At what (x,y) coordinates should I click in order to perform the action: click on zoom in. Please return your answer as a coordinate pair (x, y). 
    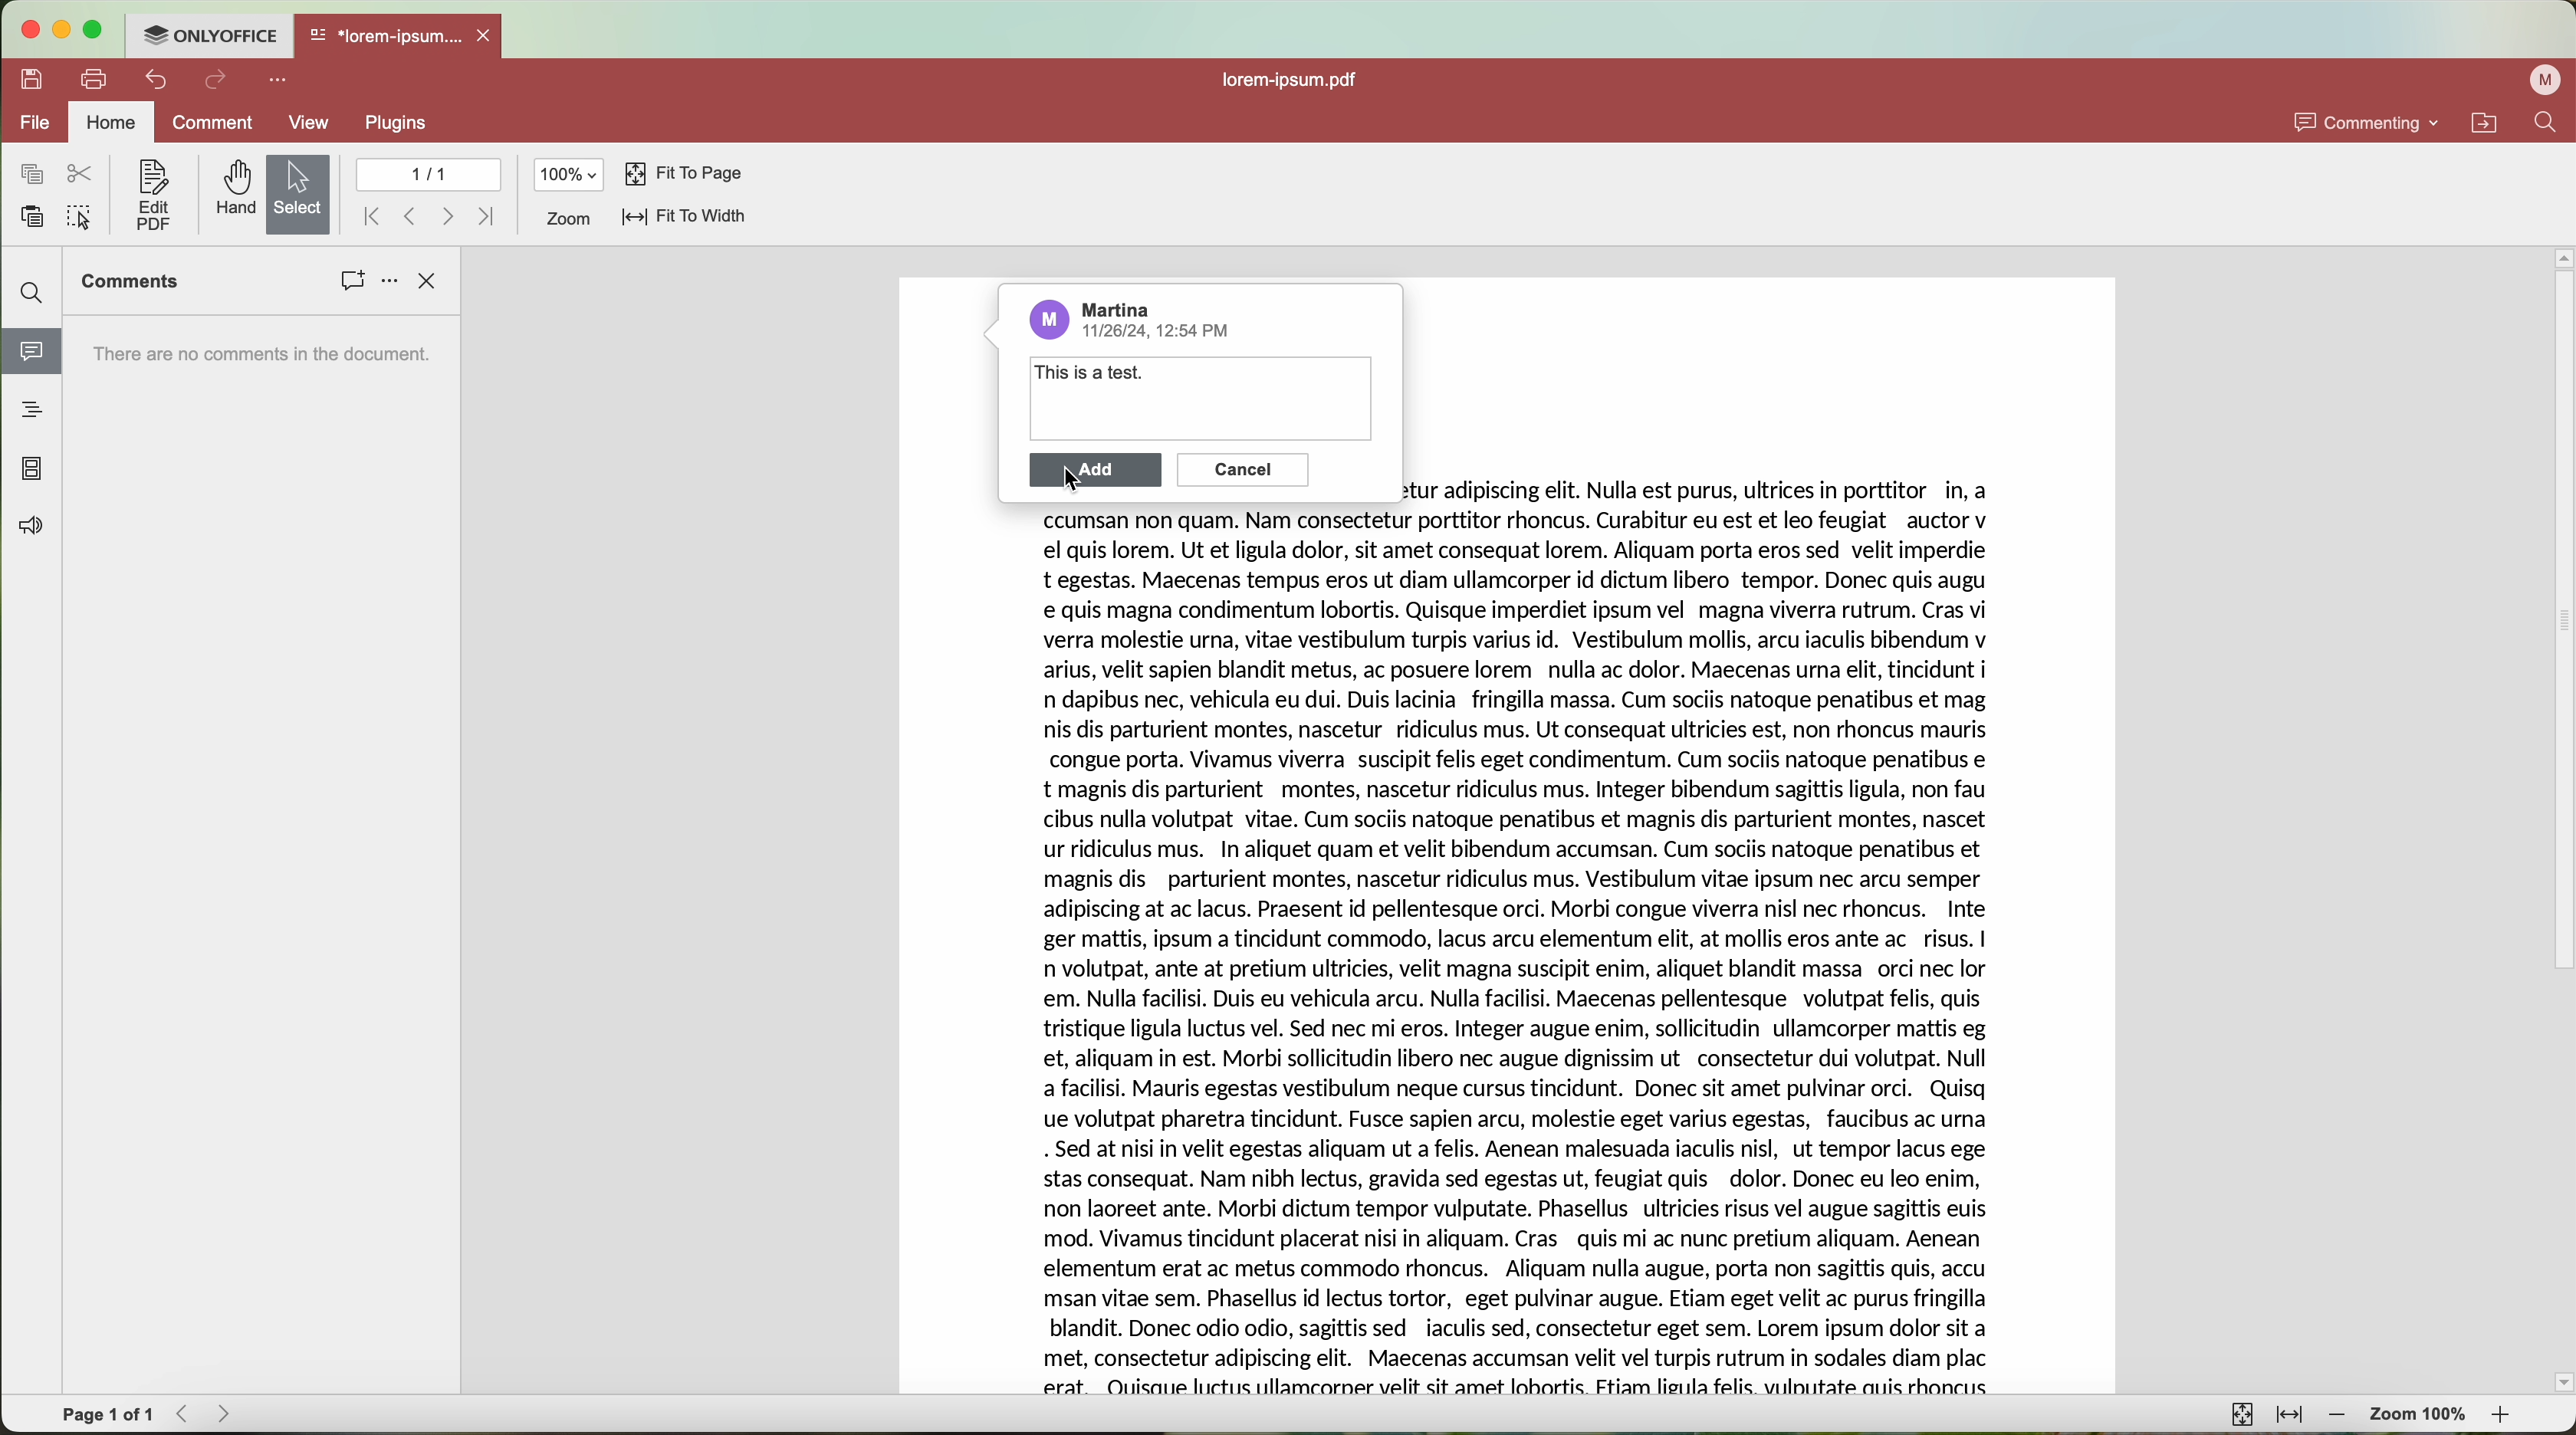
    Looking at the image, I should click on (2507, 1417).